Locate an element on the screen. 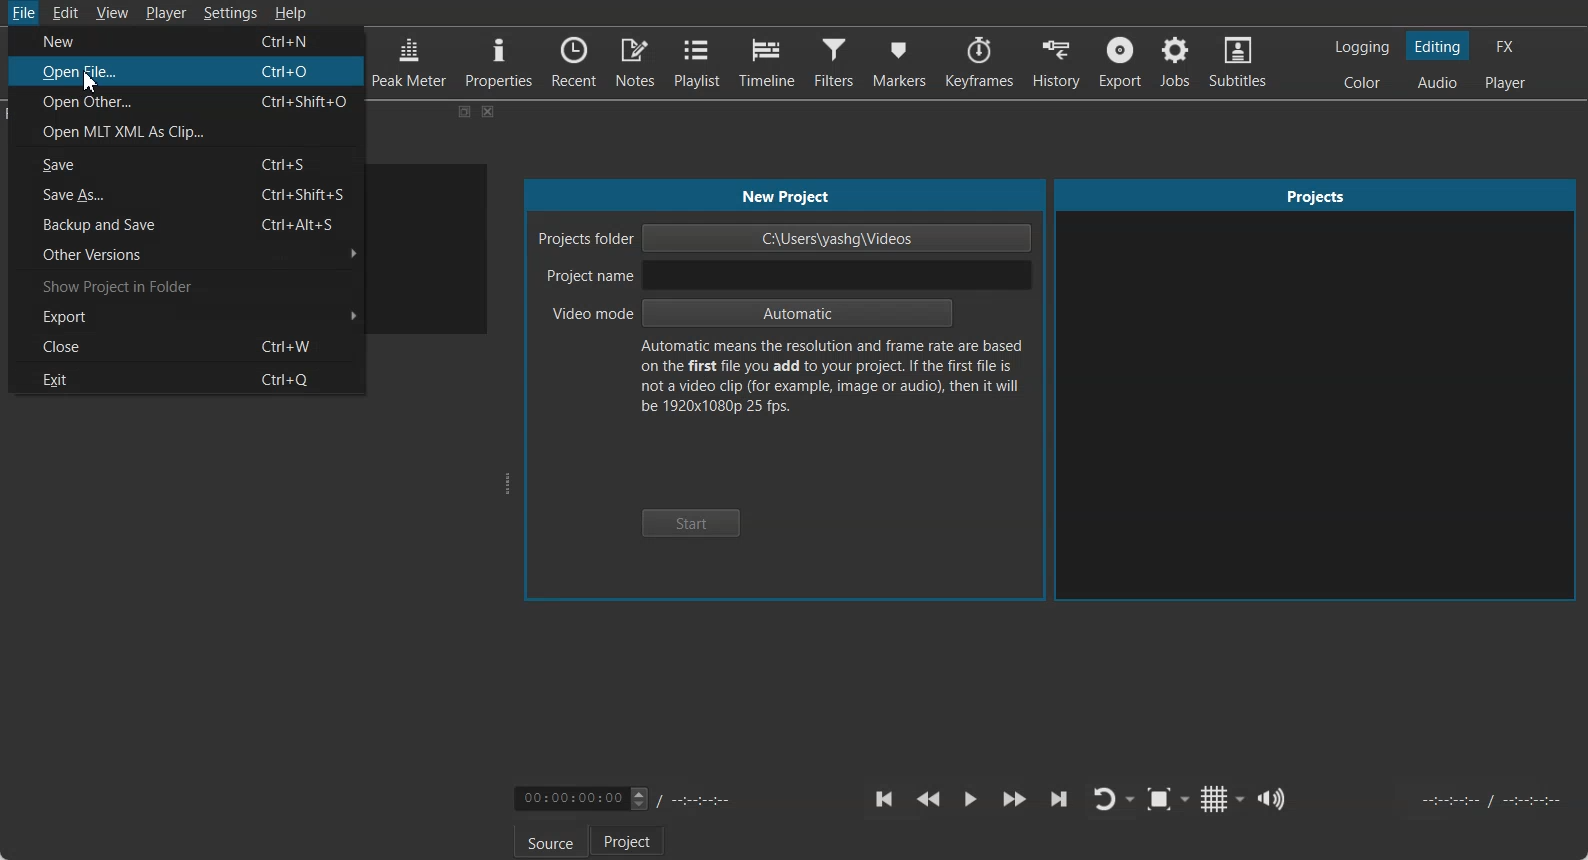  Skip to the next point is located at coordinates (1058, 798).